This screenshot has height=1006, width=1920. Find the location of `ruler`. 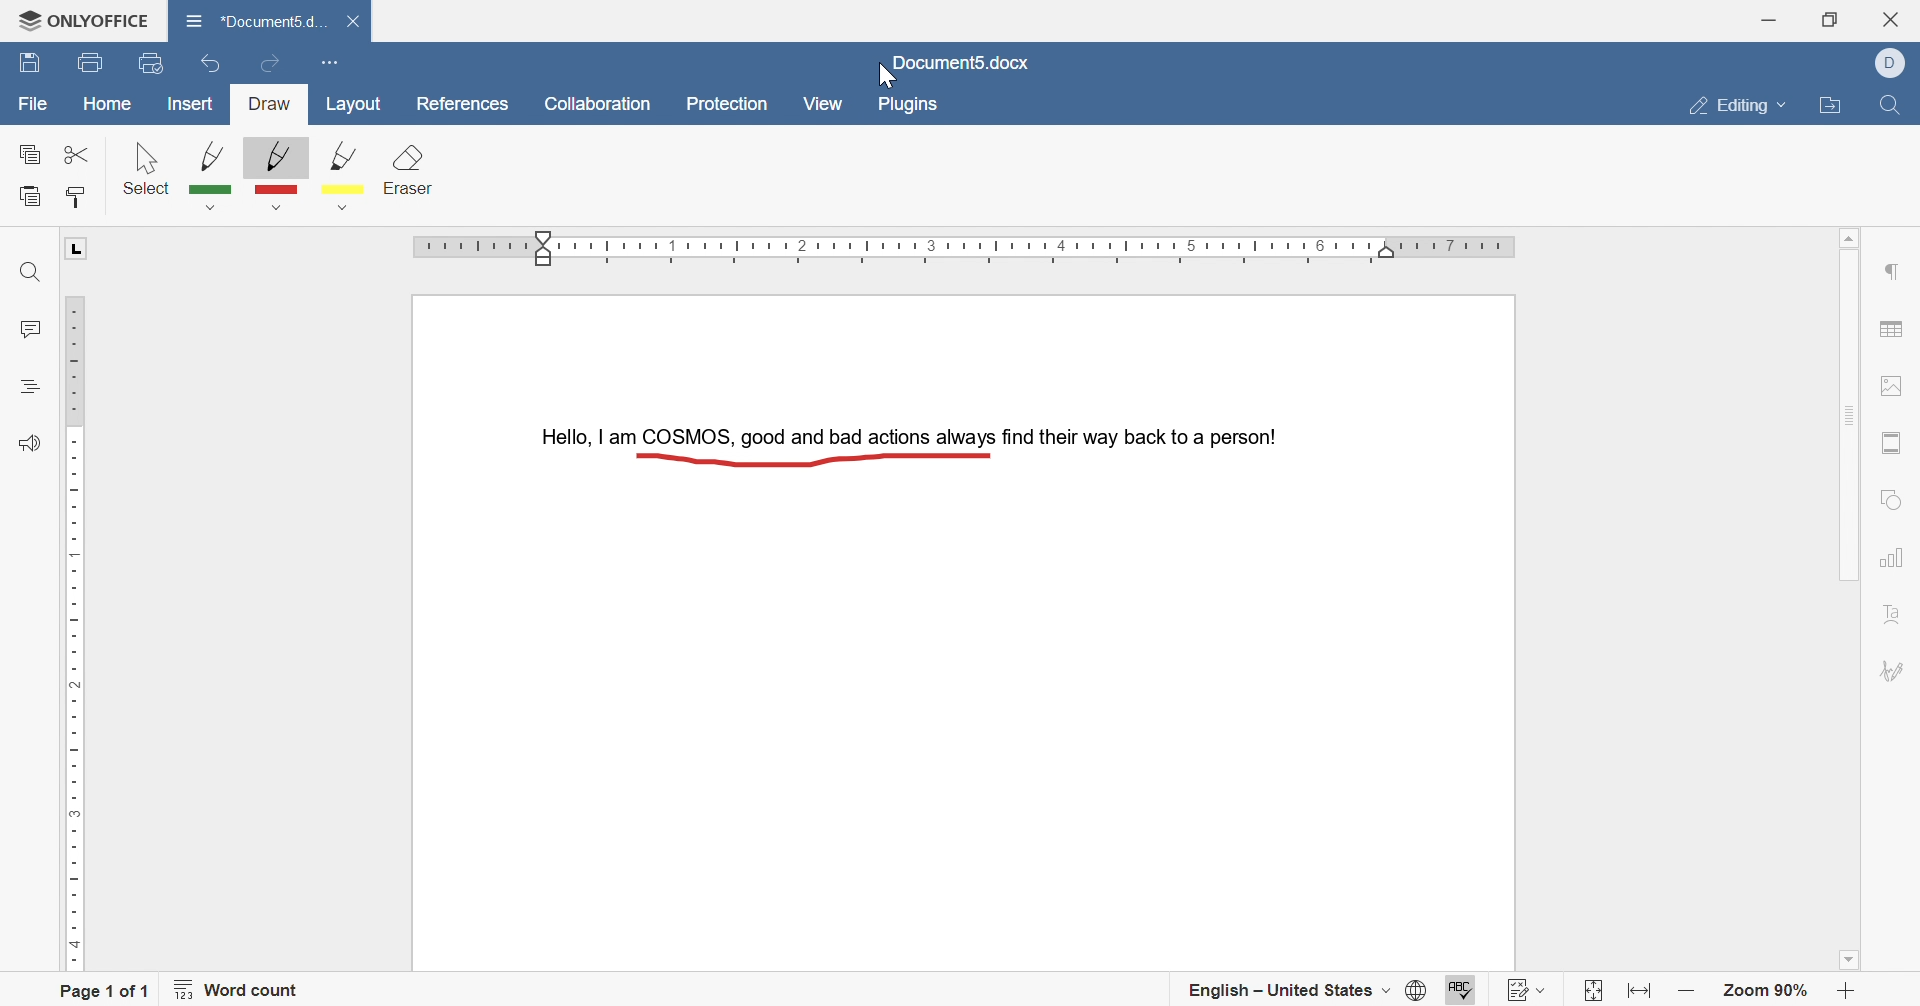

ruler is located at coordinates (72, 629).